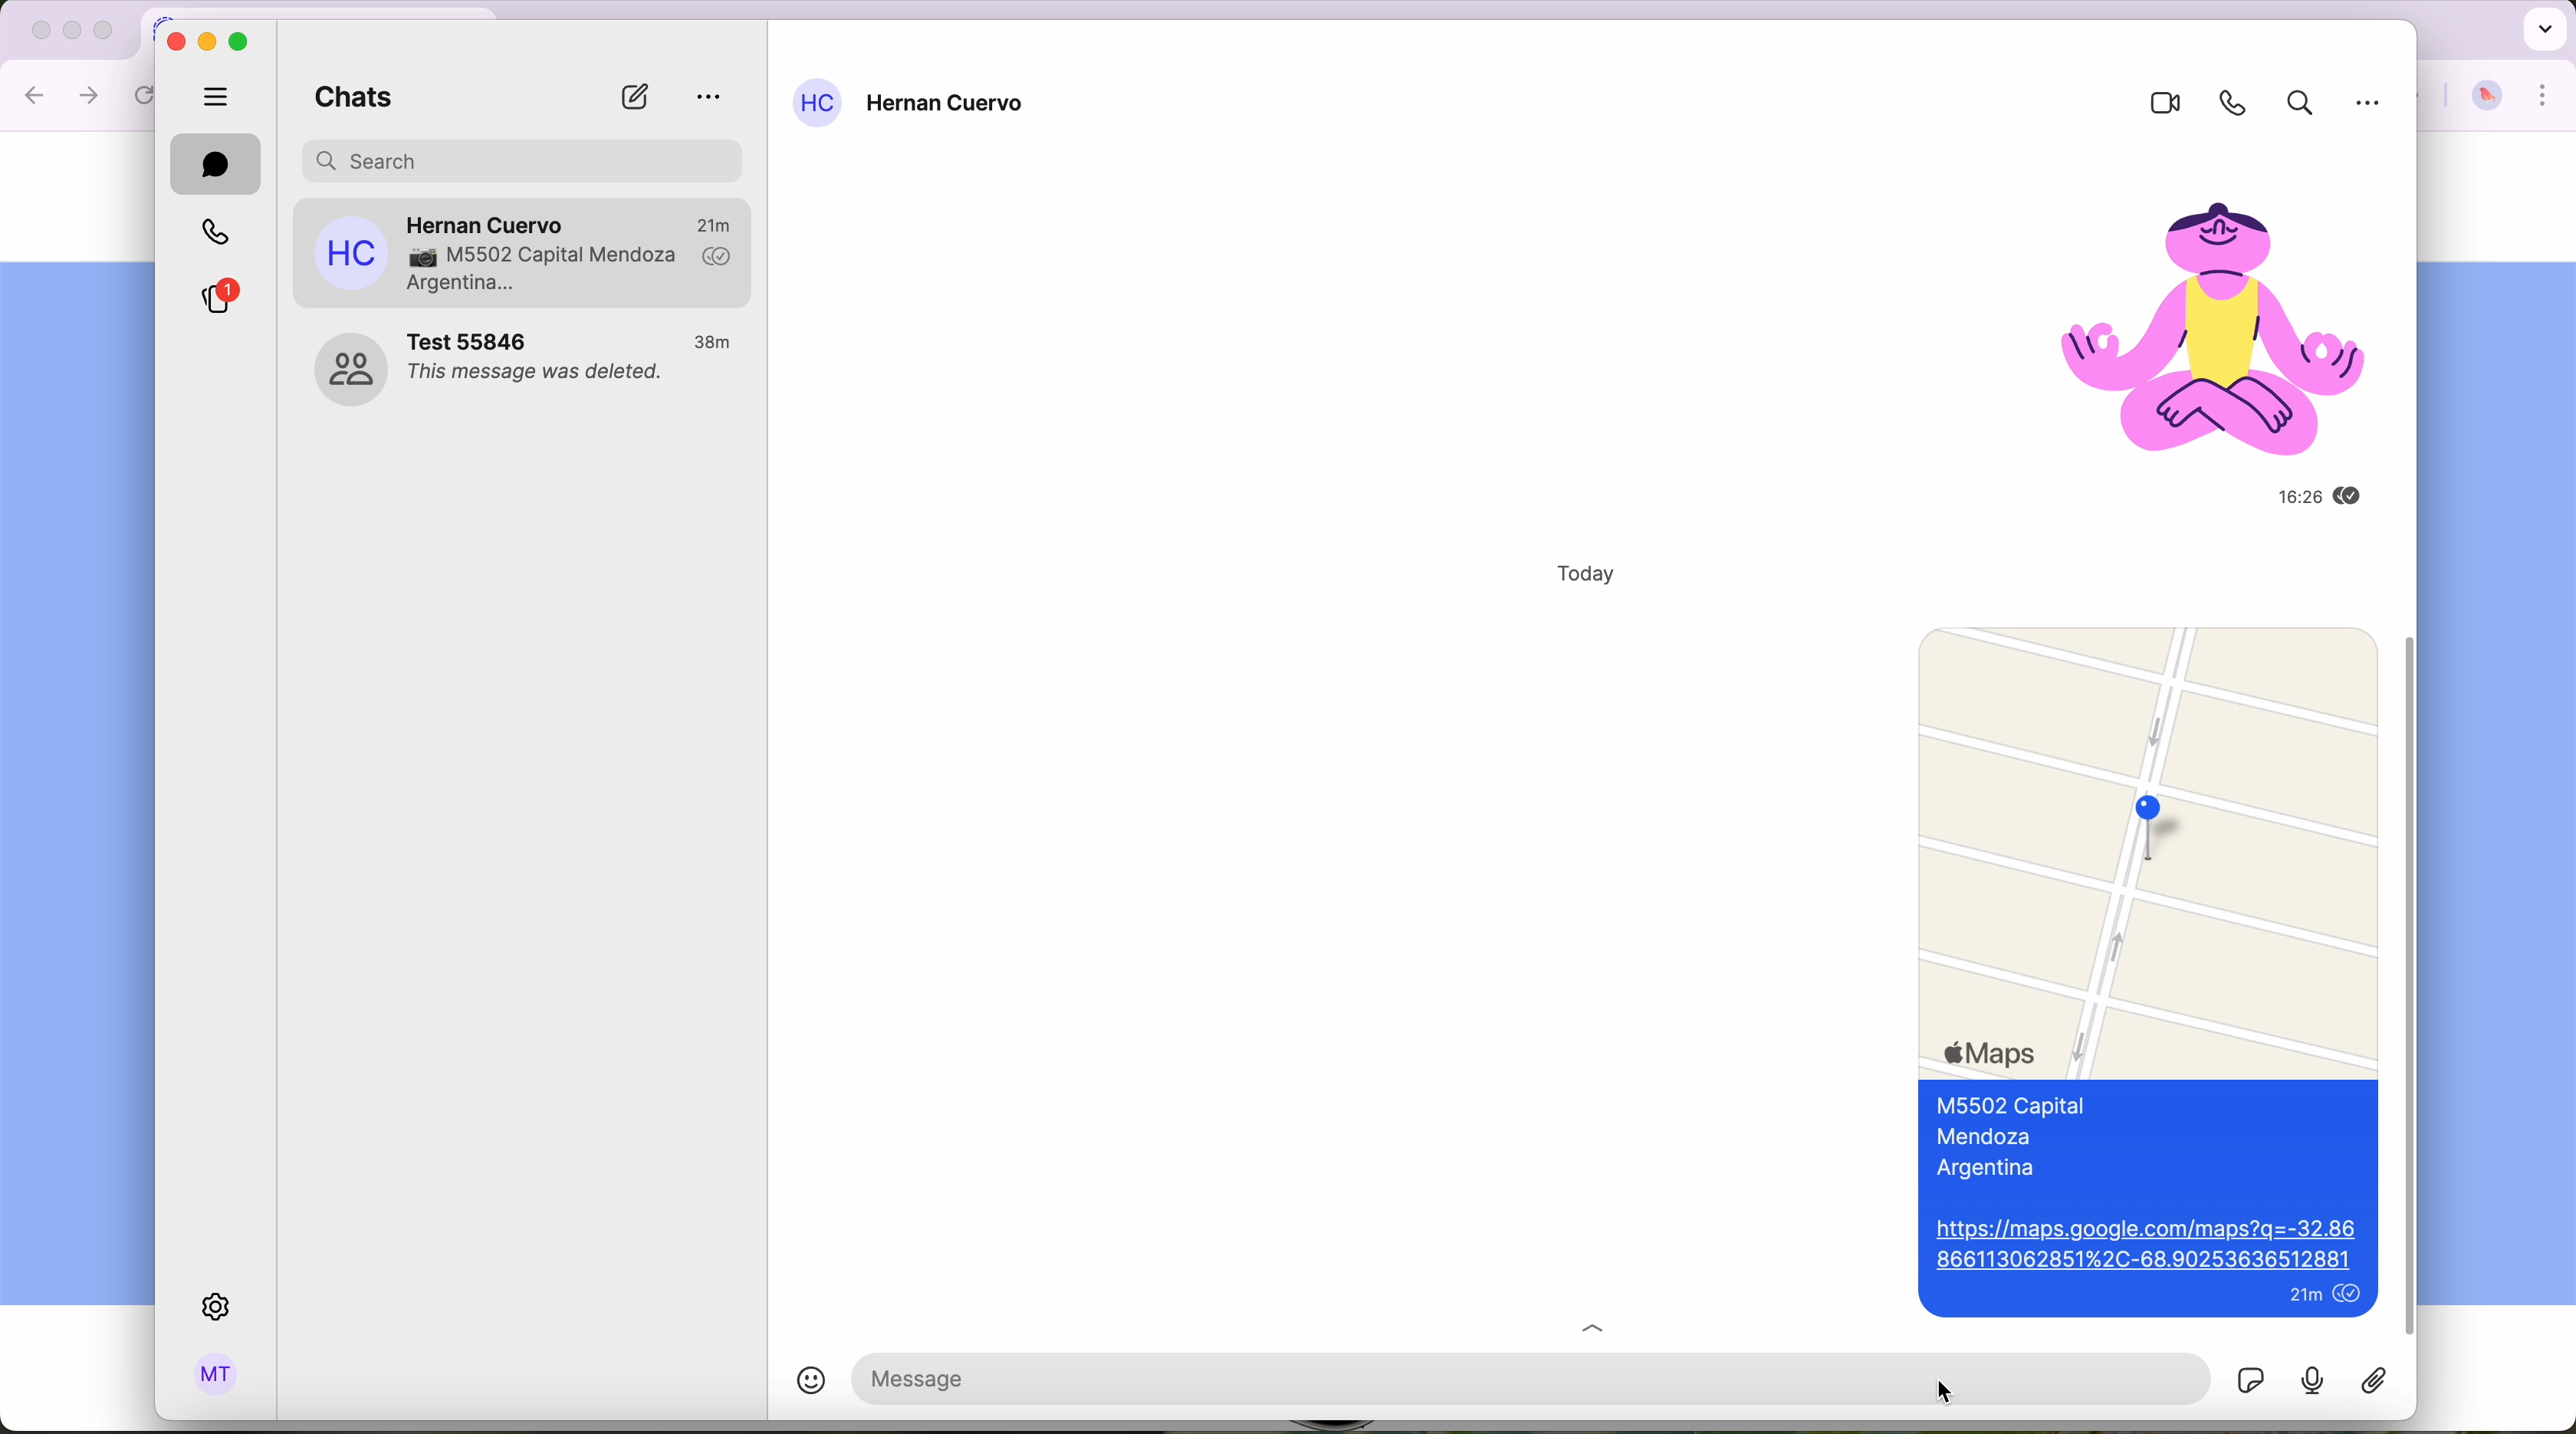  I want to click on seen, so click(2356, 497).